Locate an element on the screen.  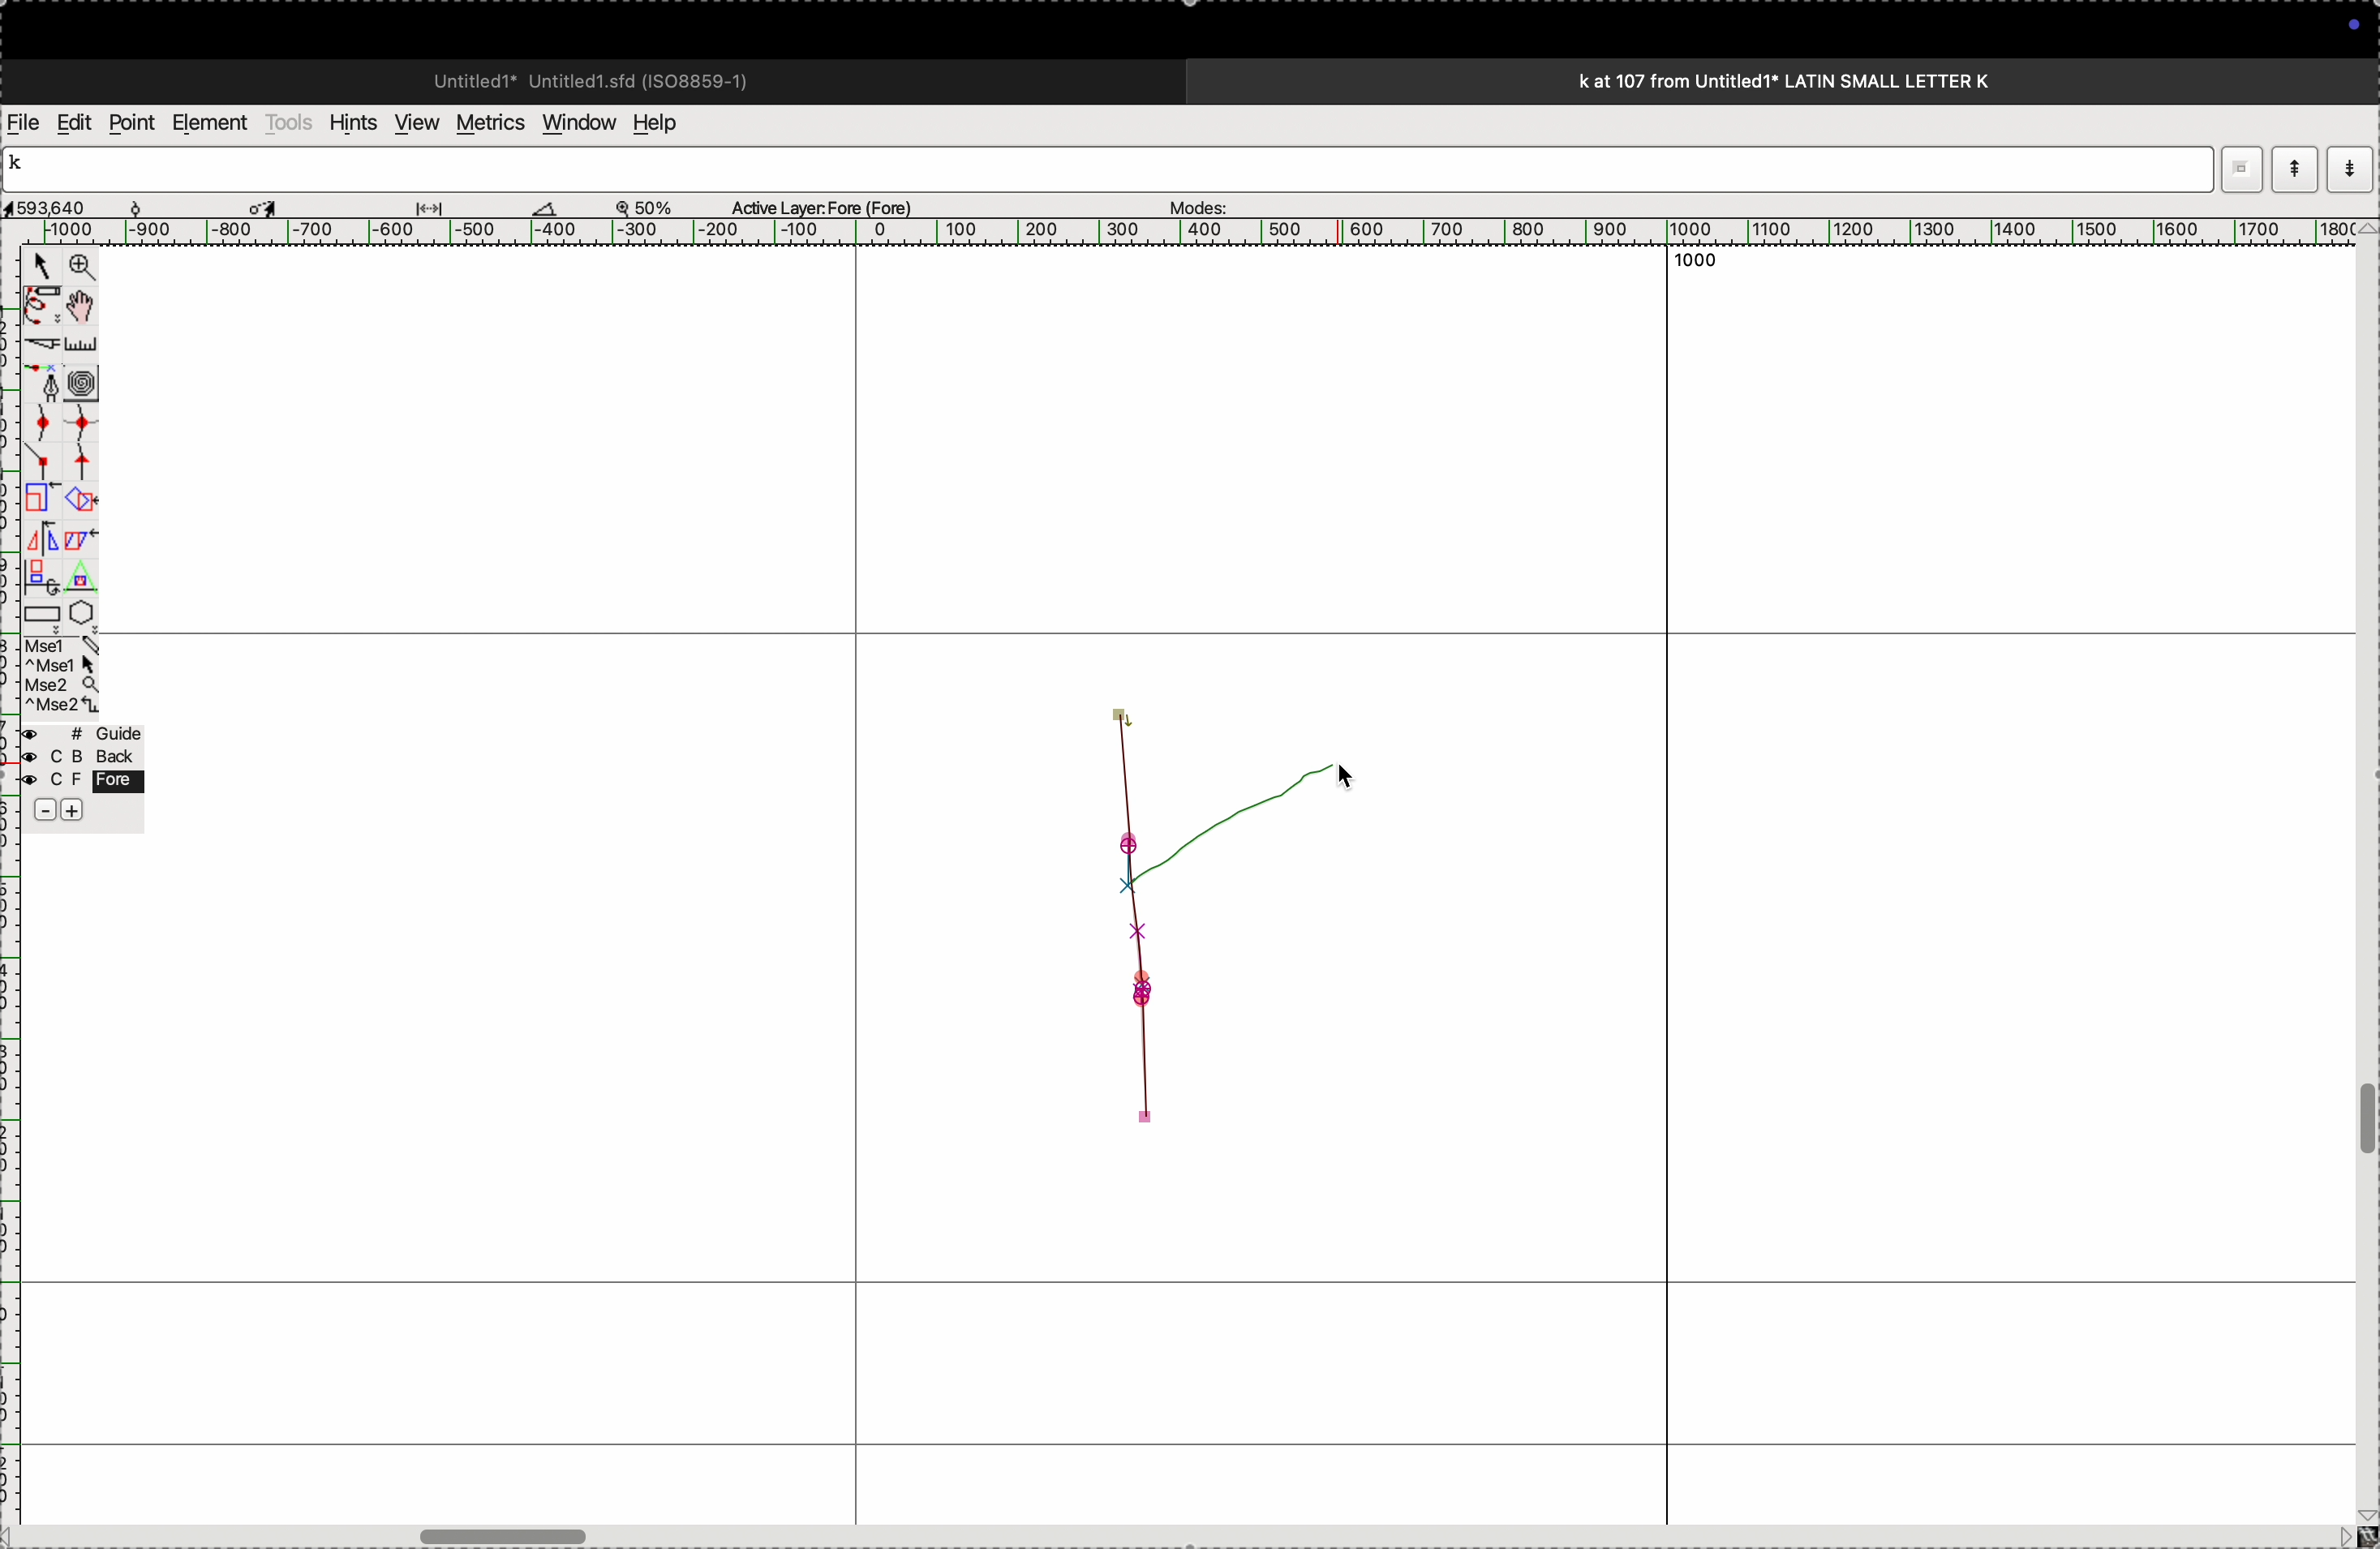
scale is located at coordinates (85, 344).